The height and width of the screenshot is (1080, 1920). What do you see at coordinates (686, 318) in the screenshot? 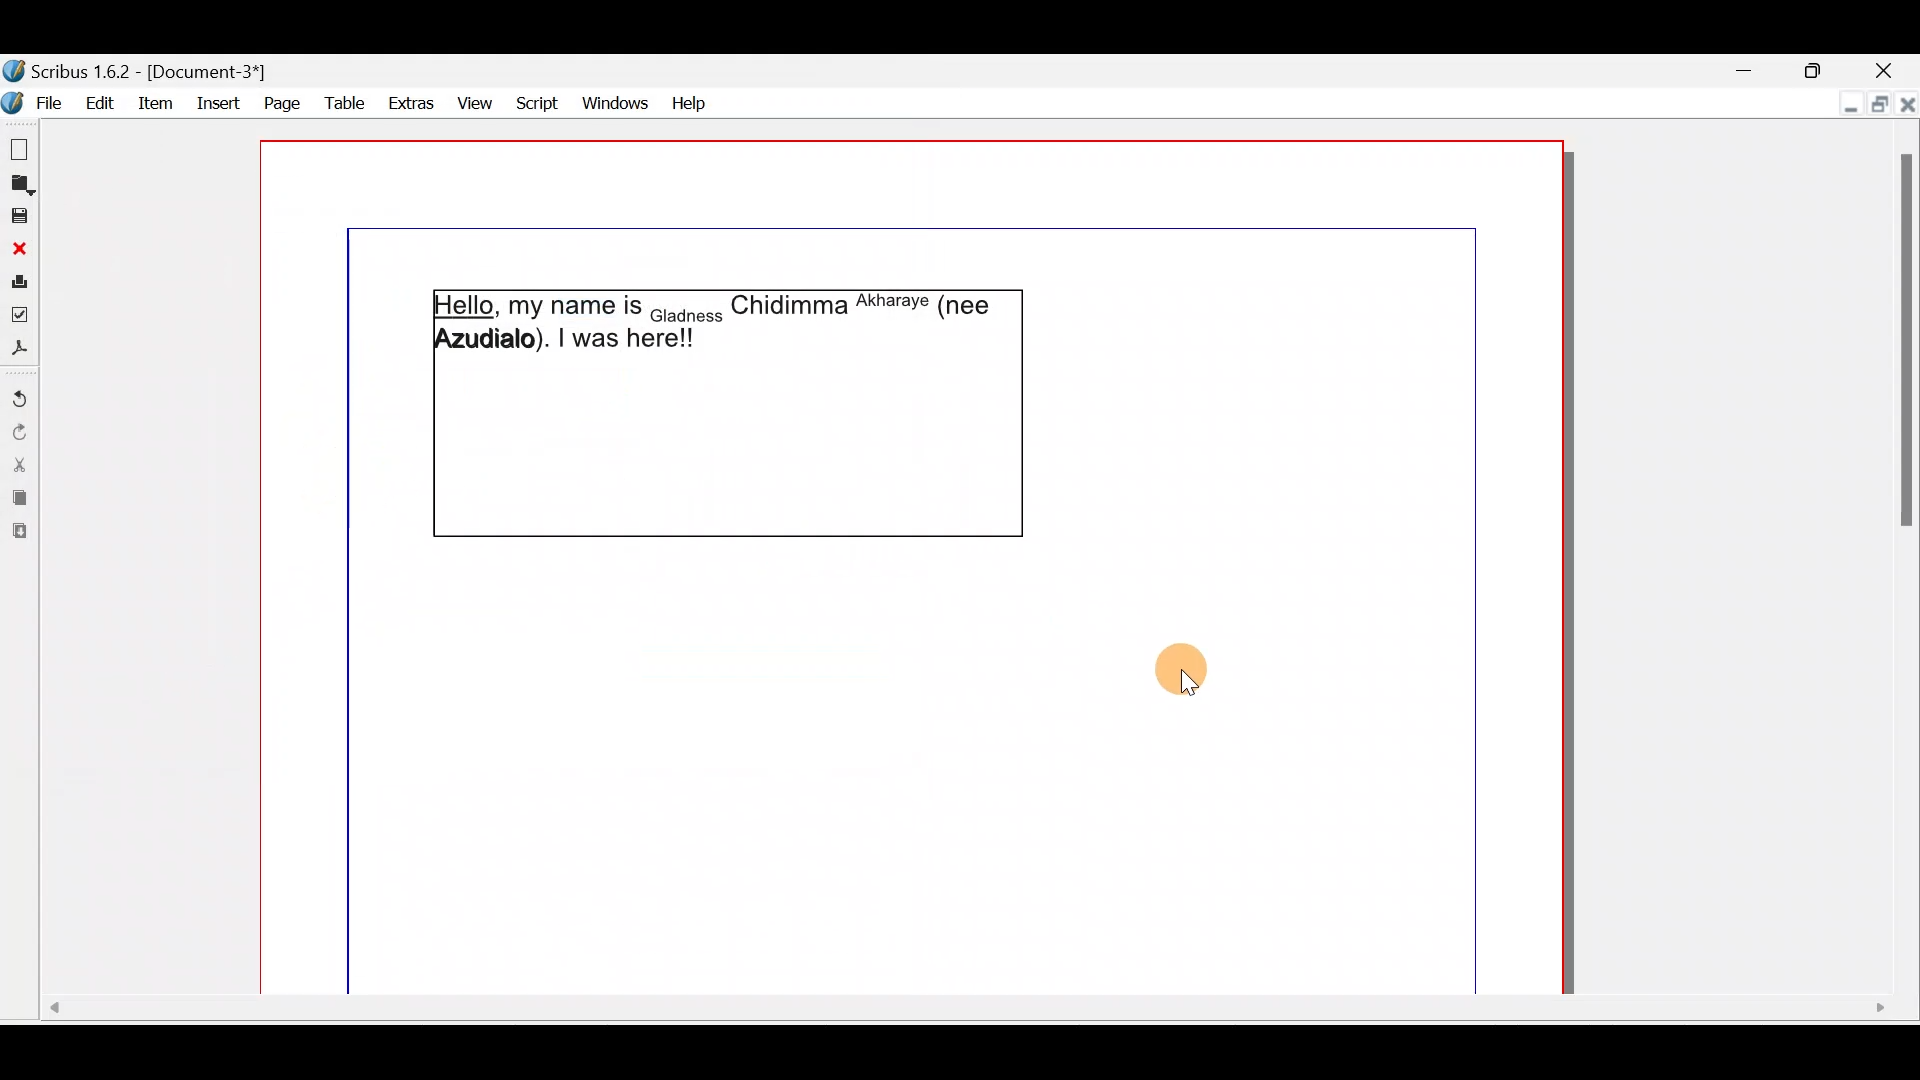
I see `Gladness` at bounding box center [686, 318].